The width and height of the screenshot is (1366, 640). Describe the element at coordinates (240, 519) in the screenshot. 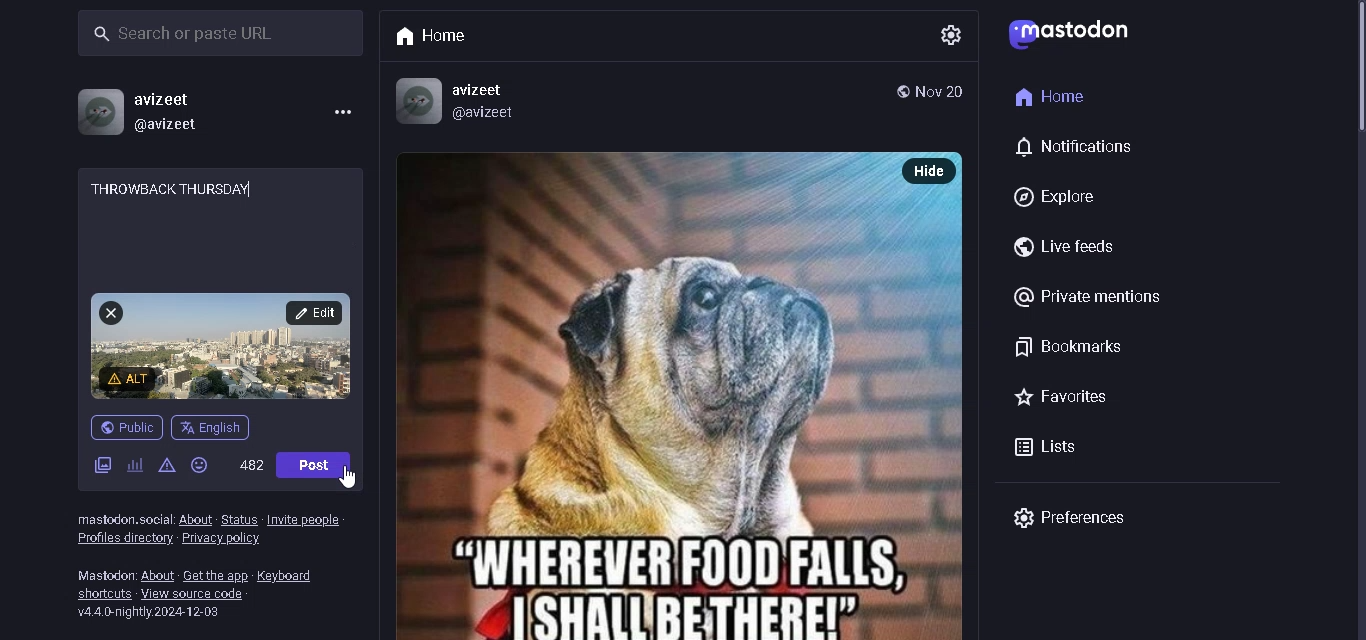

I see `status` at that location.